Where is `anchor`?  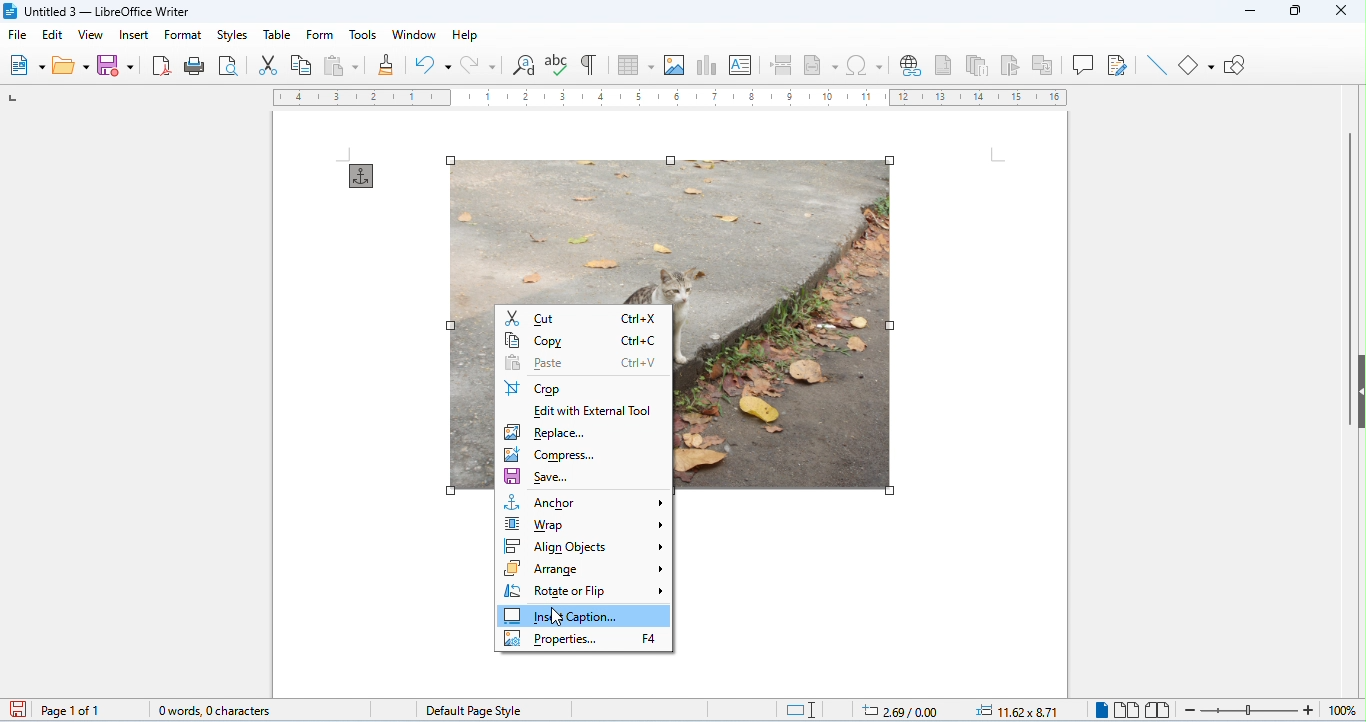
anchor is located at coordinates (362, 176).